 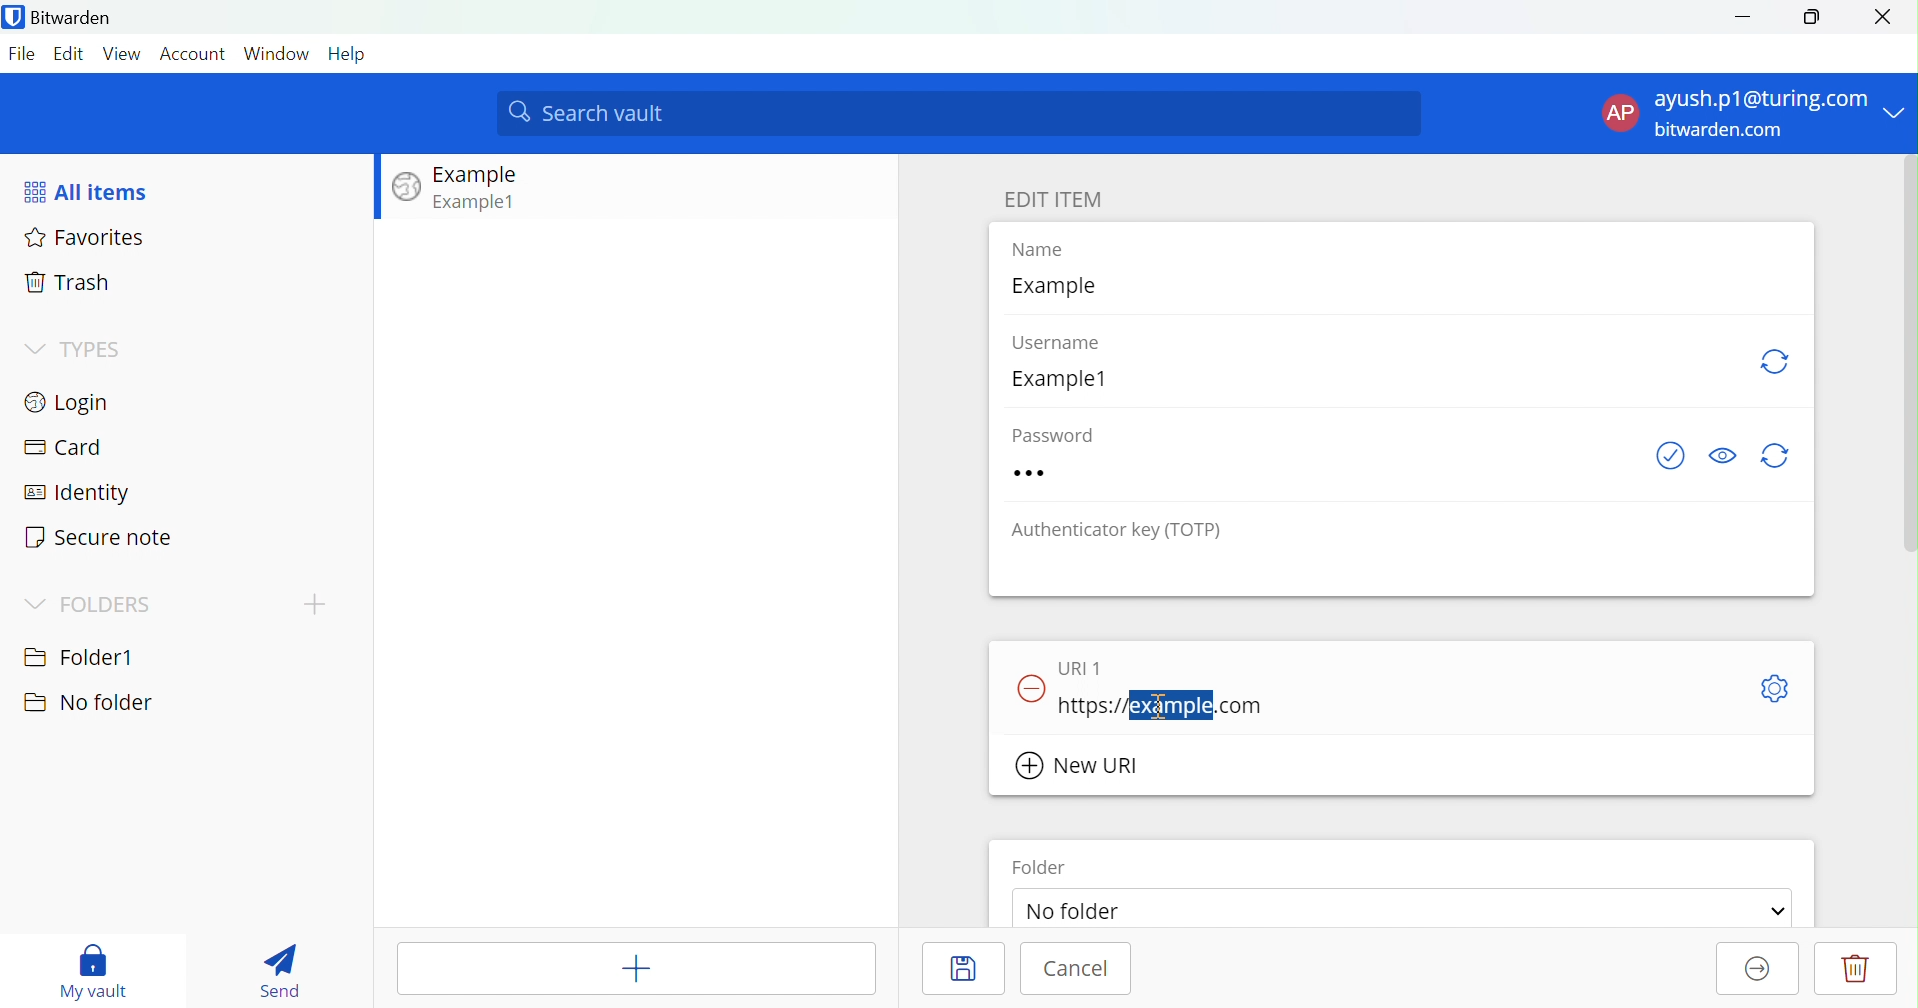 I want to click on View, so click(x=124, y=53).